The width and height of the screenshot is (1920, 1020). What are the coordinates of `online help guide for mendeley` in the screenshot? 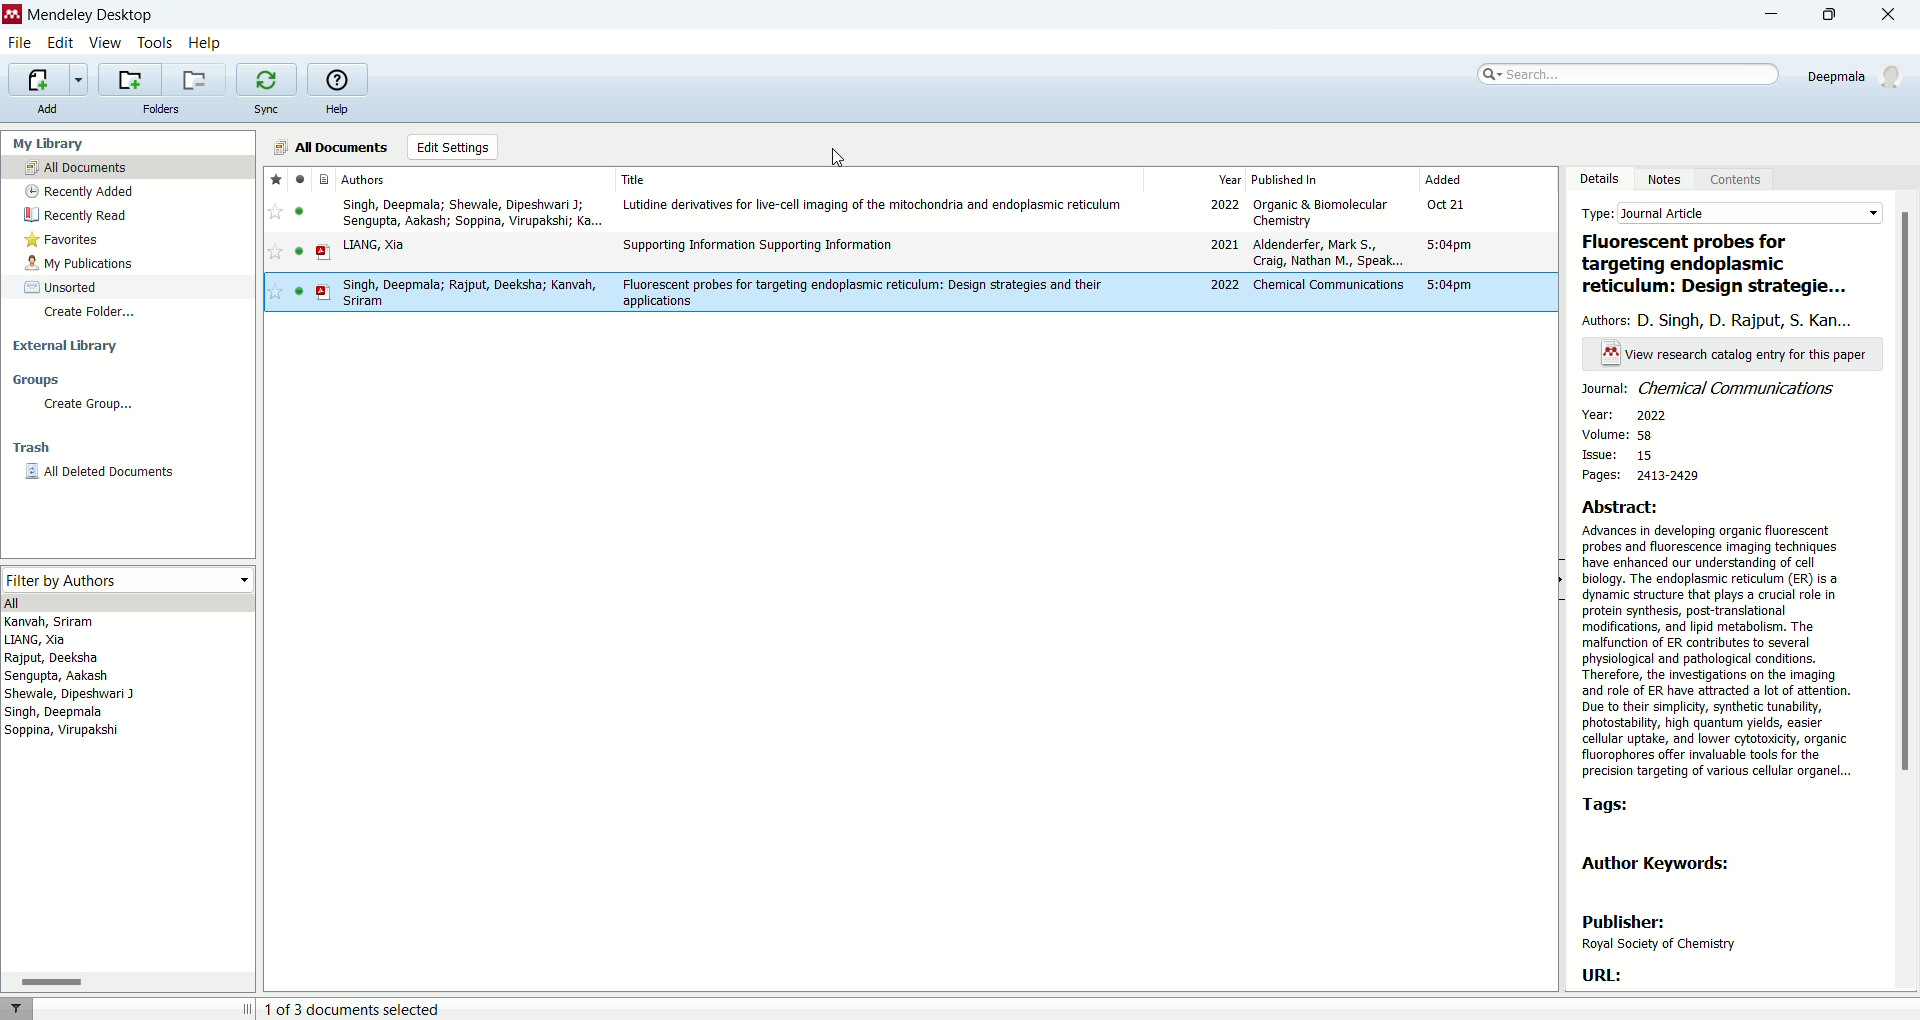 It's located at (334, 79).